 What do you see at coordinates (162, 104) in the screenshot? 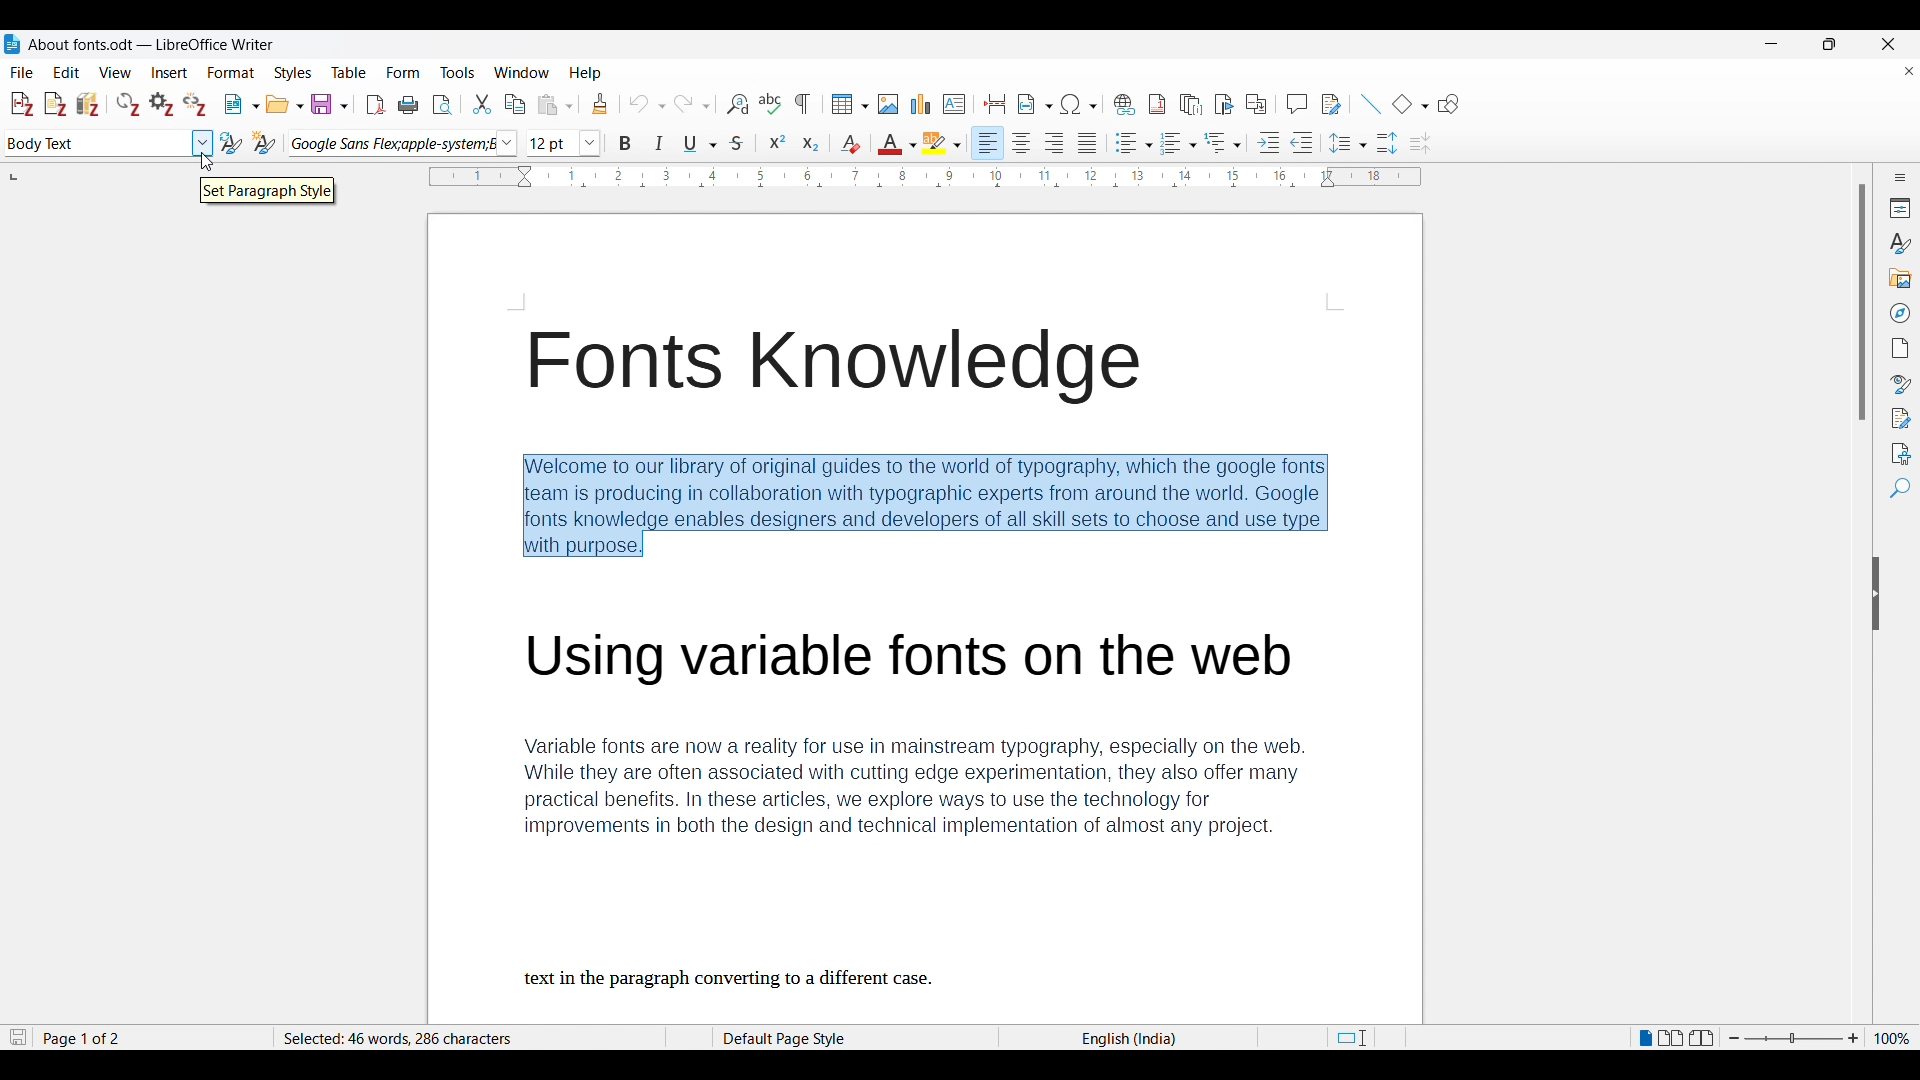
I see `Set document preferences` at bounding box center [162, 104].